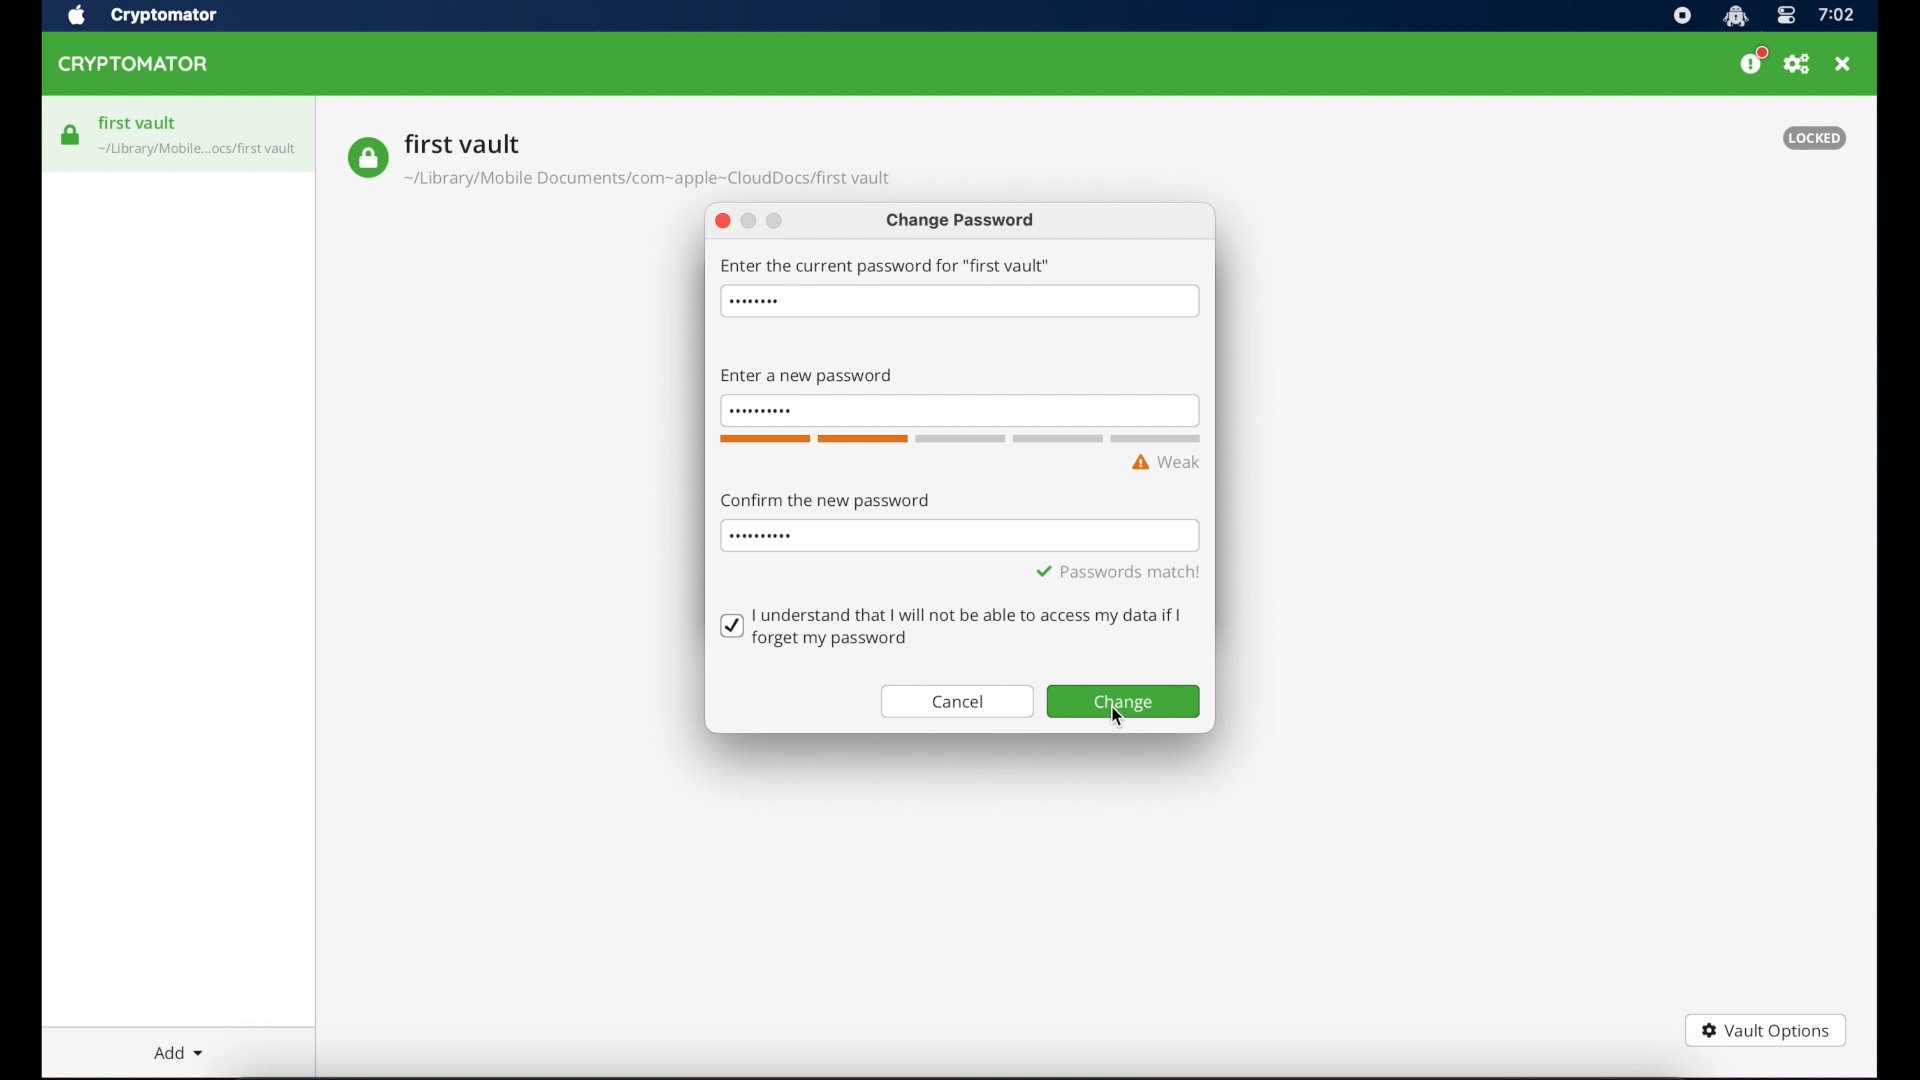 This screenshot has height=1080, width=1920. What do you see at coordinates (885, 265) in the screenshot?
I see `enter the current password for first vault` at bounding box center [885, 265].